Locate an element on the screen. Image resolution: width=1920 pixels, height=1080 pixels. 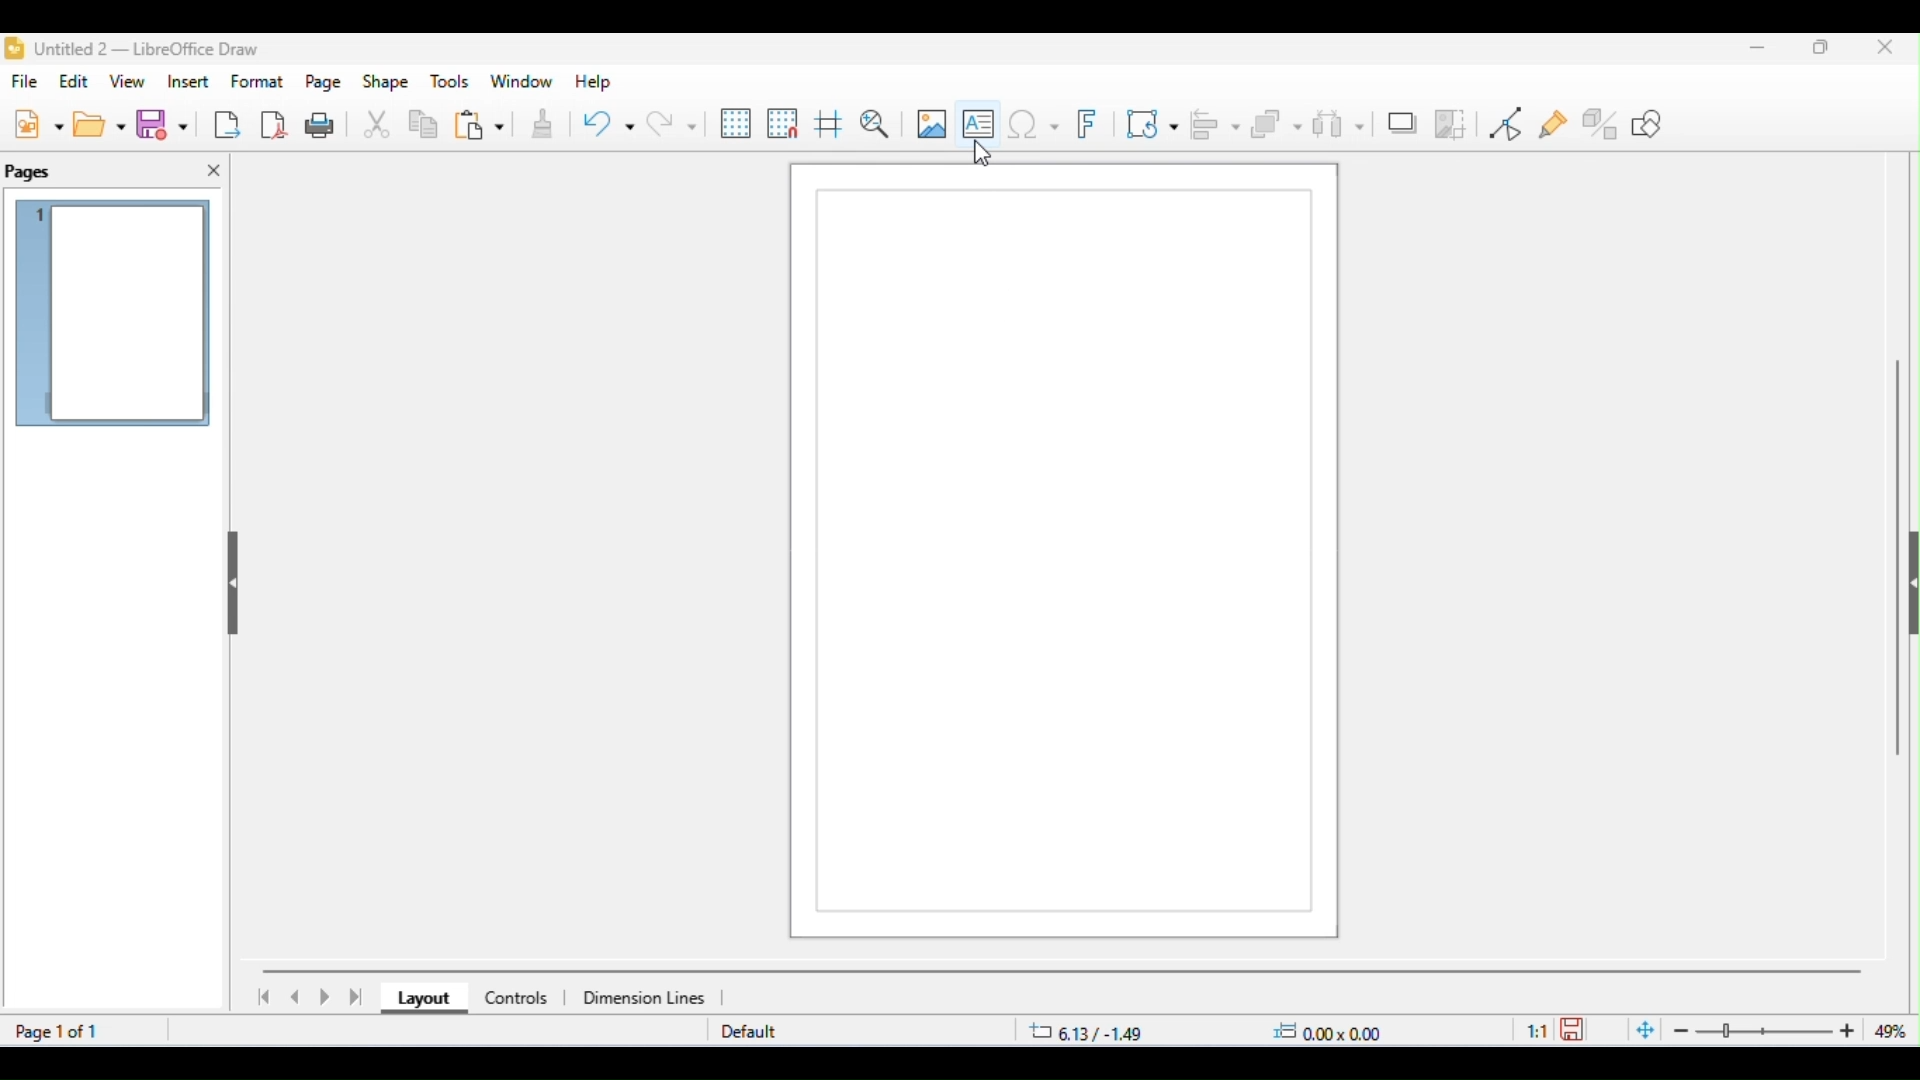
minimize is located at coordinates (1751, 51).